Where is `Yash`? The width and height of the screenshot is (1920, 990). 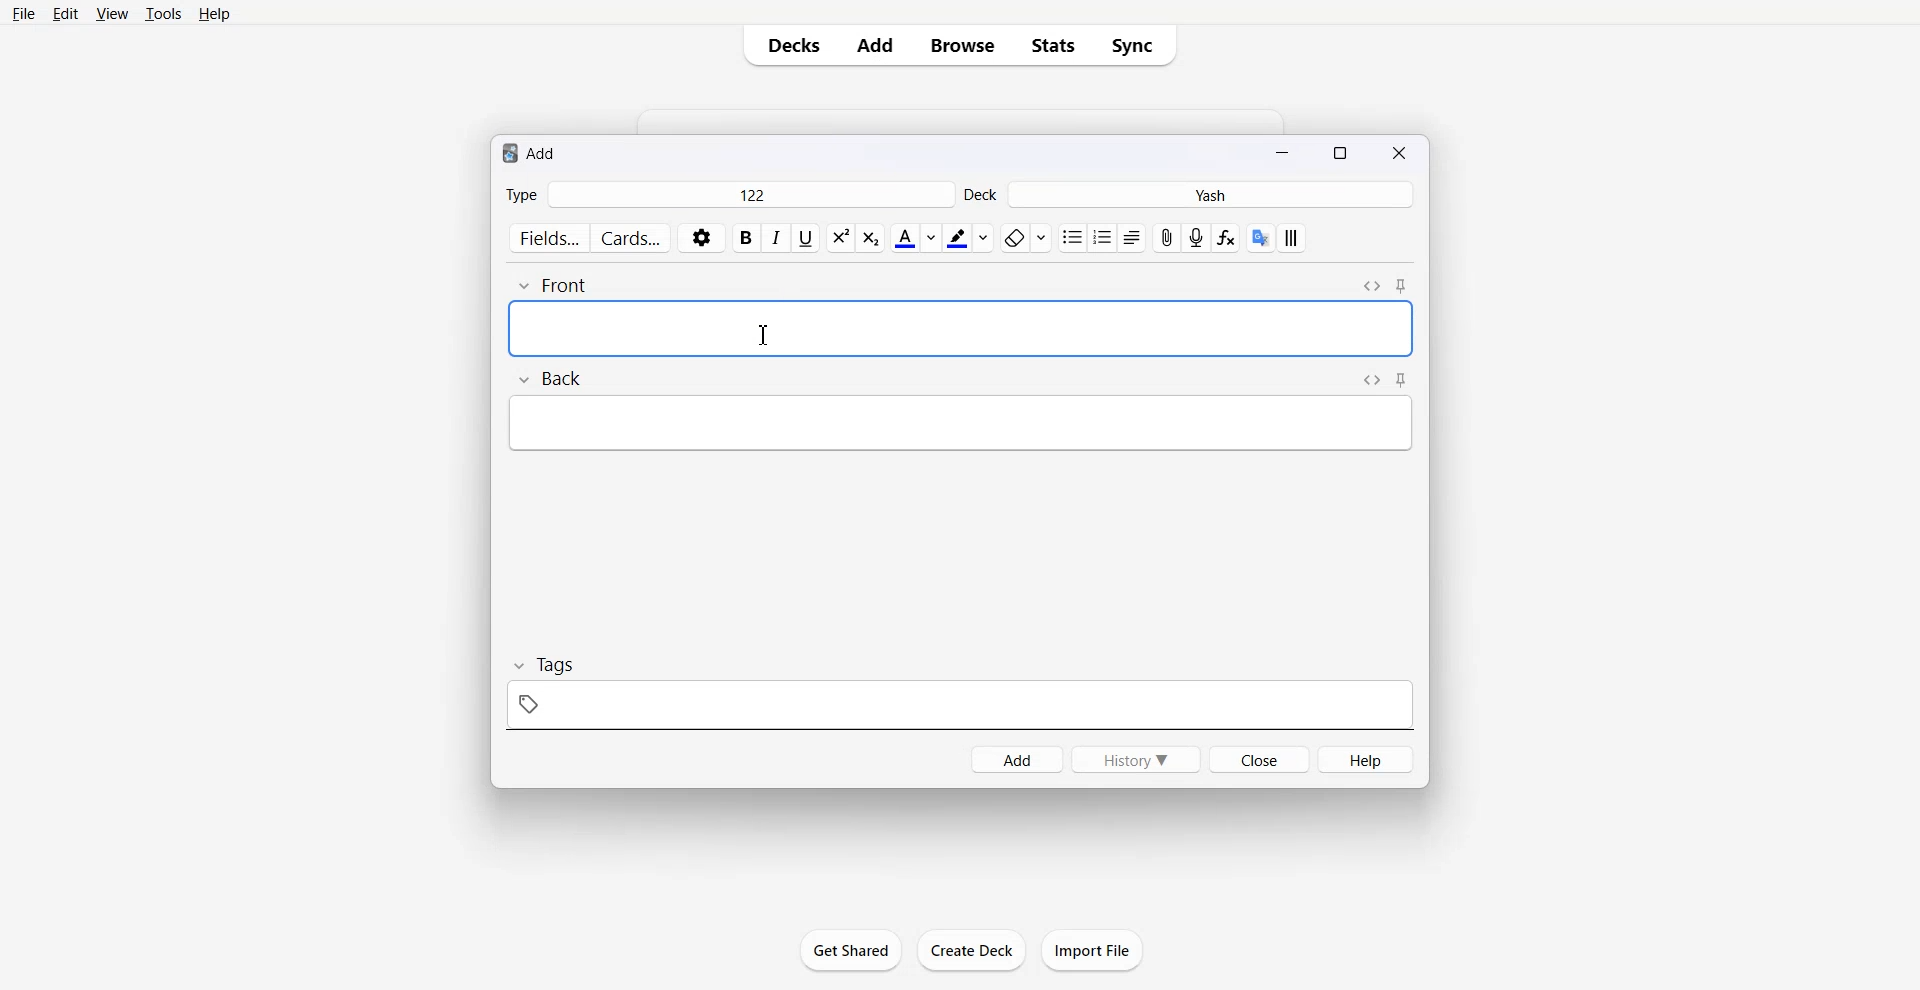
Yash is located at coordinates (1215, 195).